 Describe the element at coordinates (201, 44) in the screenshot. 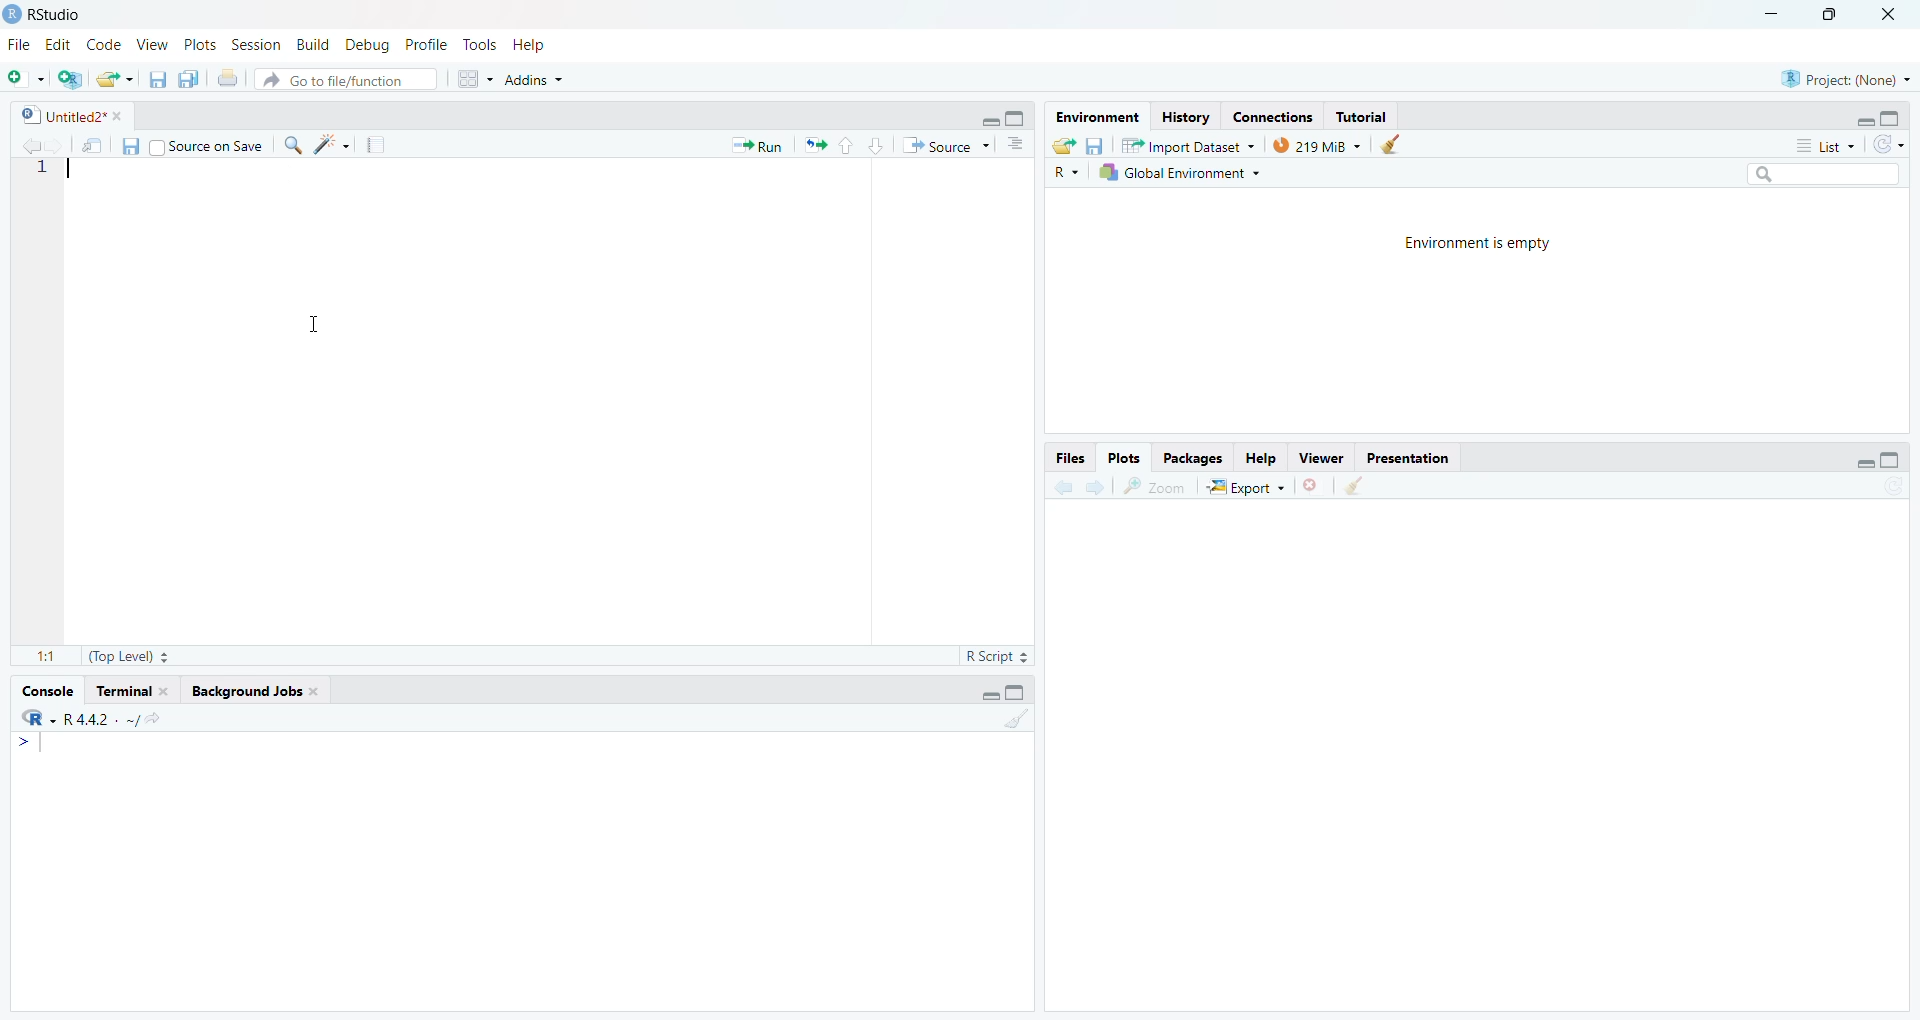

I see `Plots` at that location.